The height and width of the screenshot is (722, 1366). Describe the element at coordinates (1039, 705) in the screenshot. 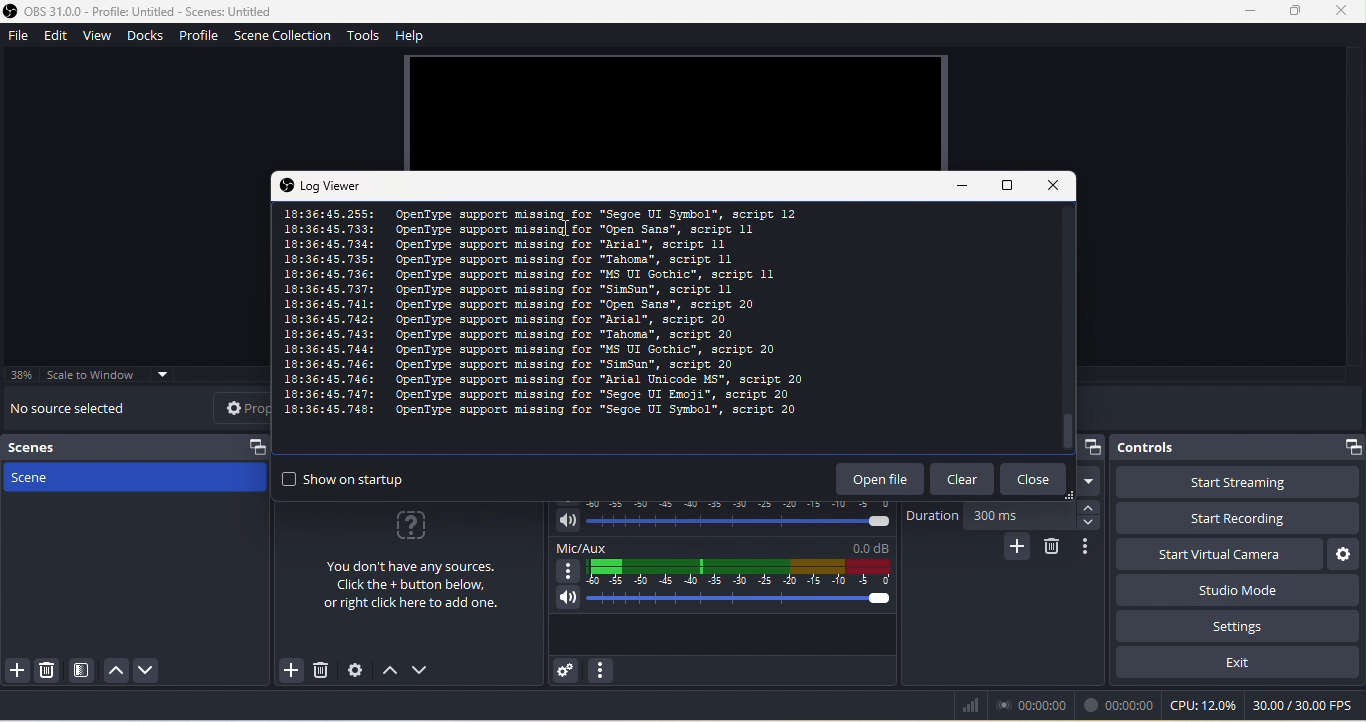

I see `00.00.00` at that location.